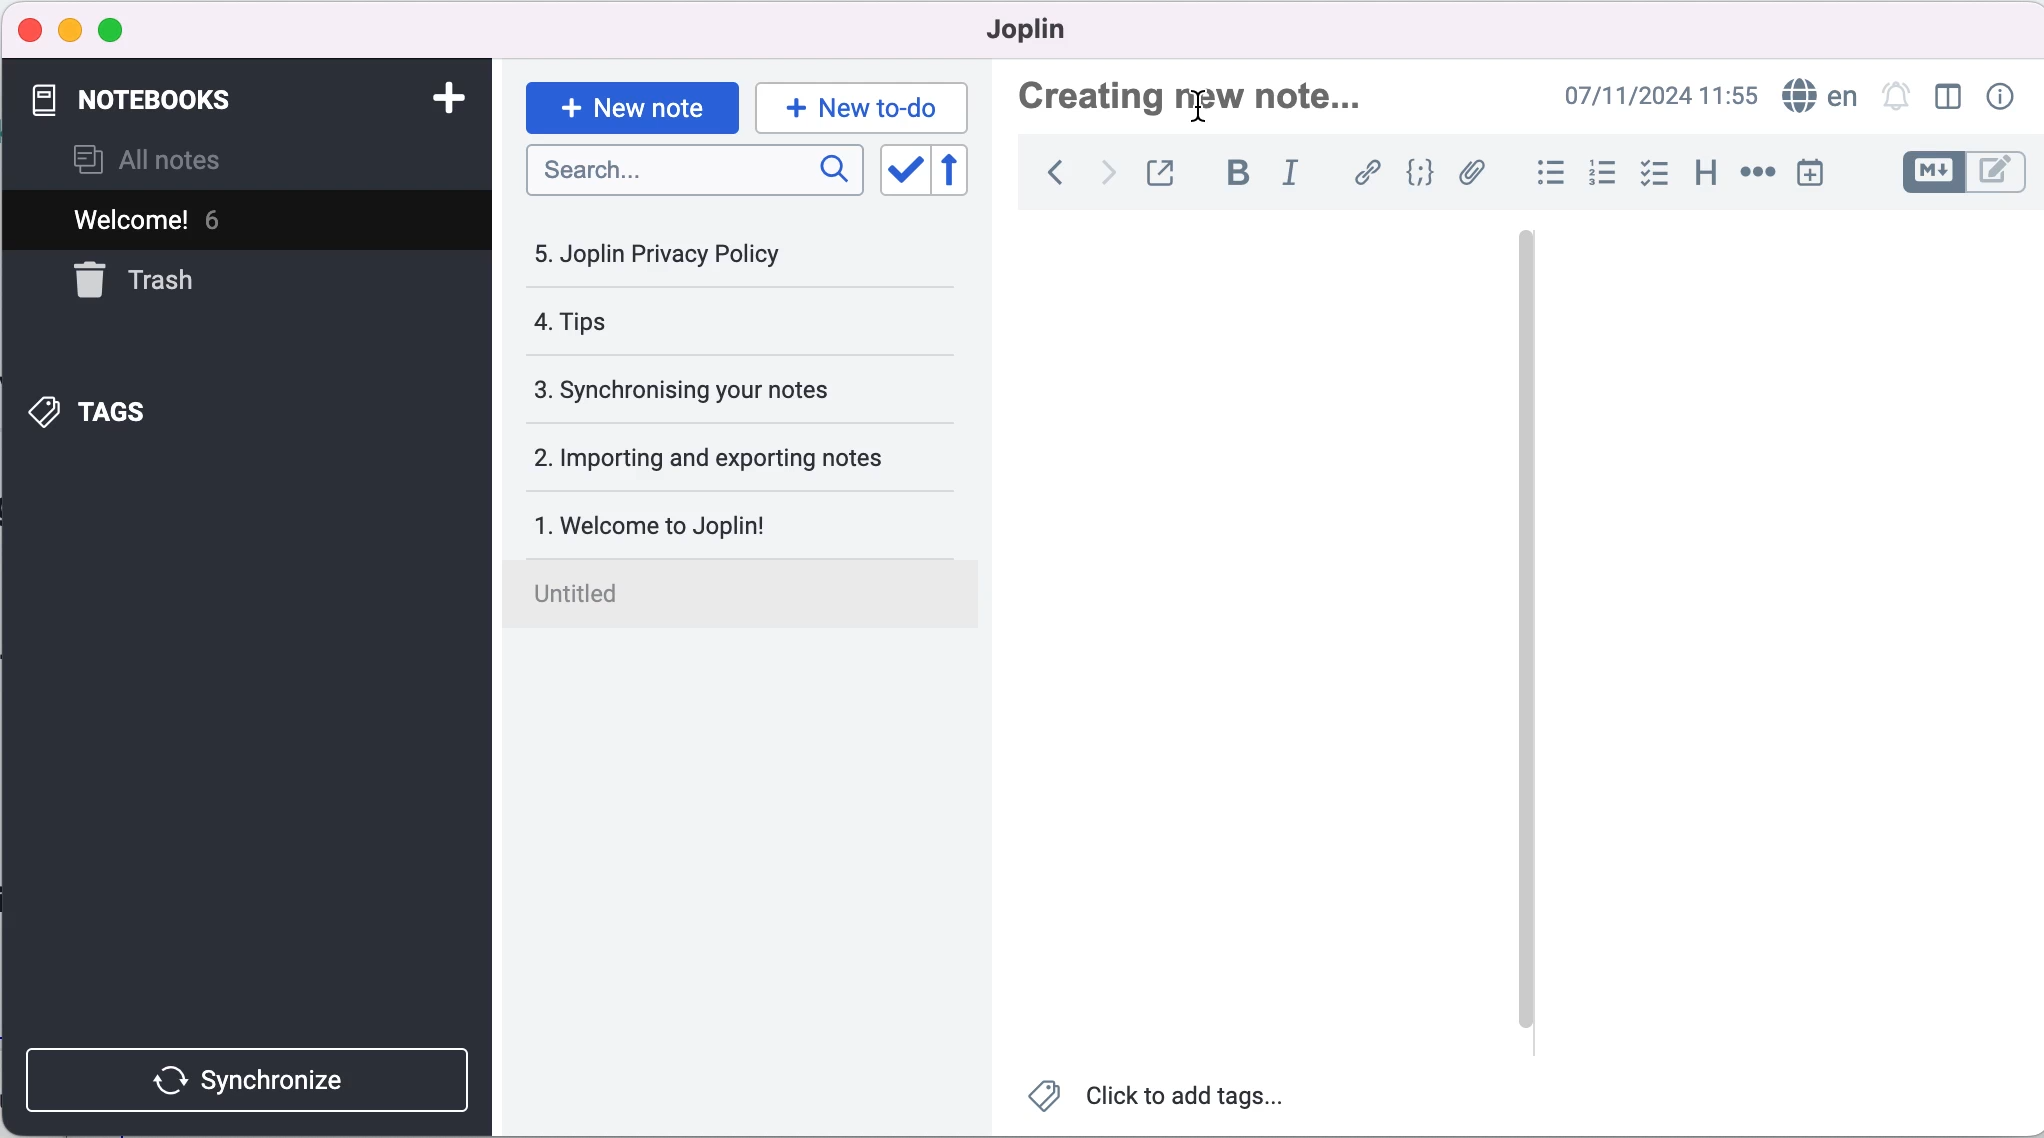 Image resolution: width=2044 pixels, height=1138 pixels. What do you see at coordinates (193, 218) in the screenshot?
I see `welcome! 6` at bounding box center [193, 218].